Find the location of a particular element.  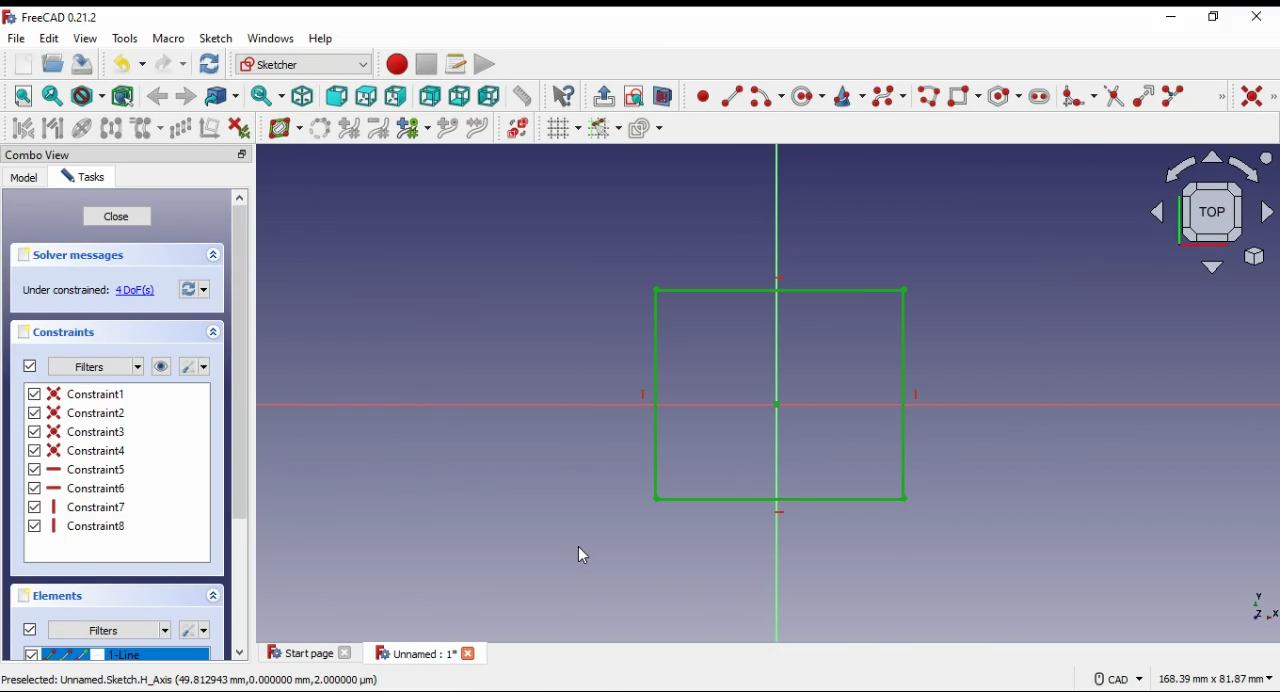

settings is located at coordinates (194, 628).